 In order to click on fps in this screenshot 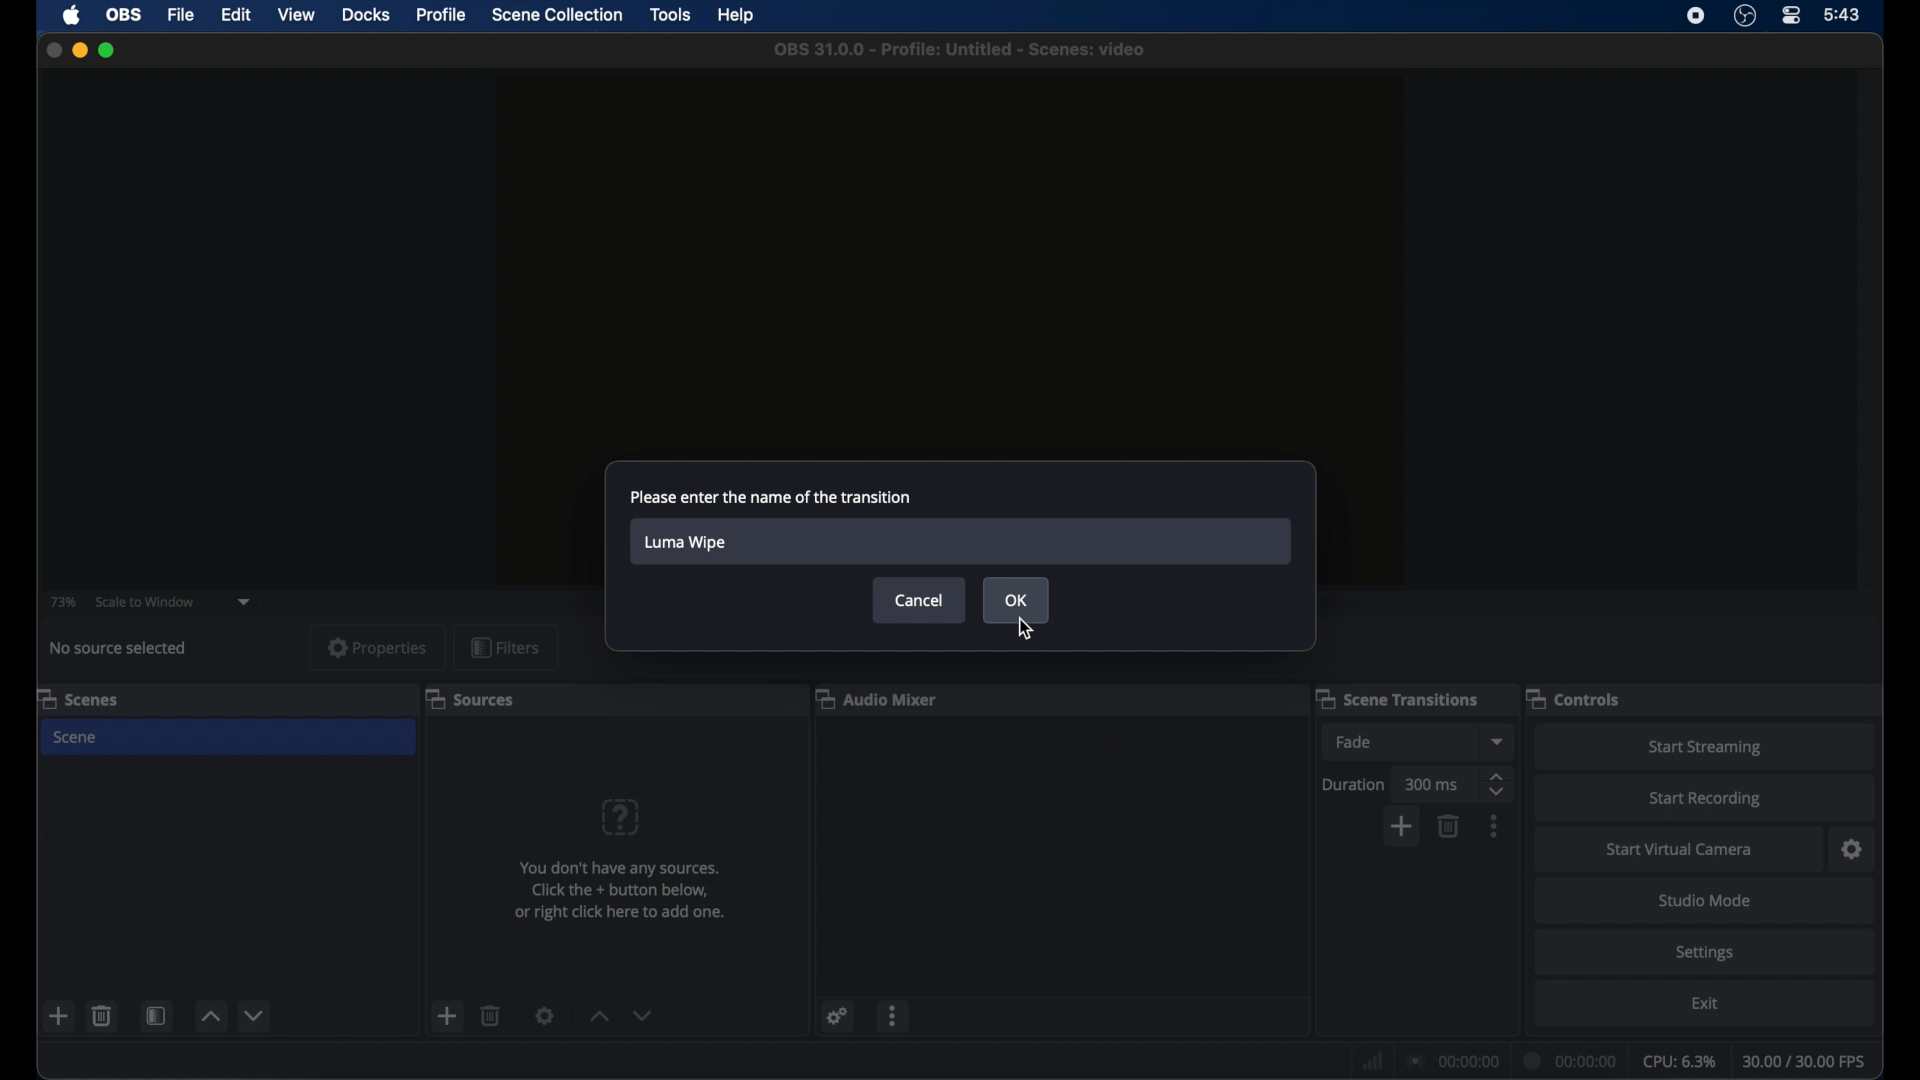, I will do `click(1804, 1061)`.